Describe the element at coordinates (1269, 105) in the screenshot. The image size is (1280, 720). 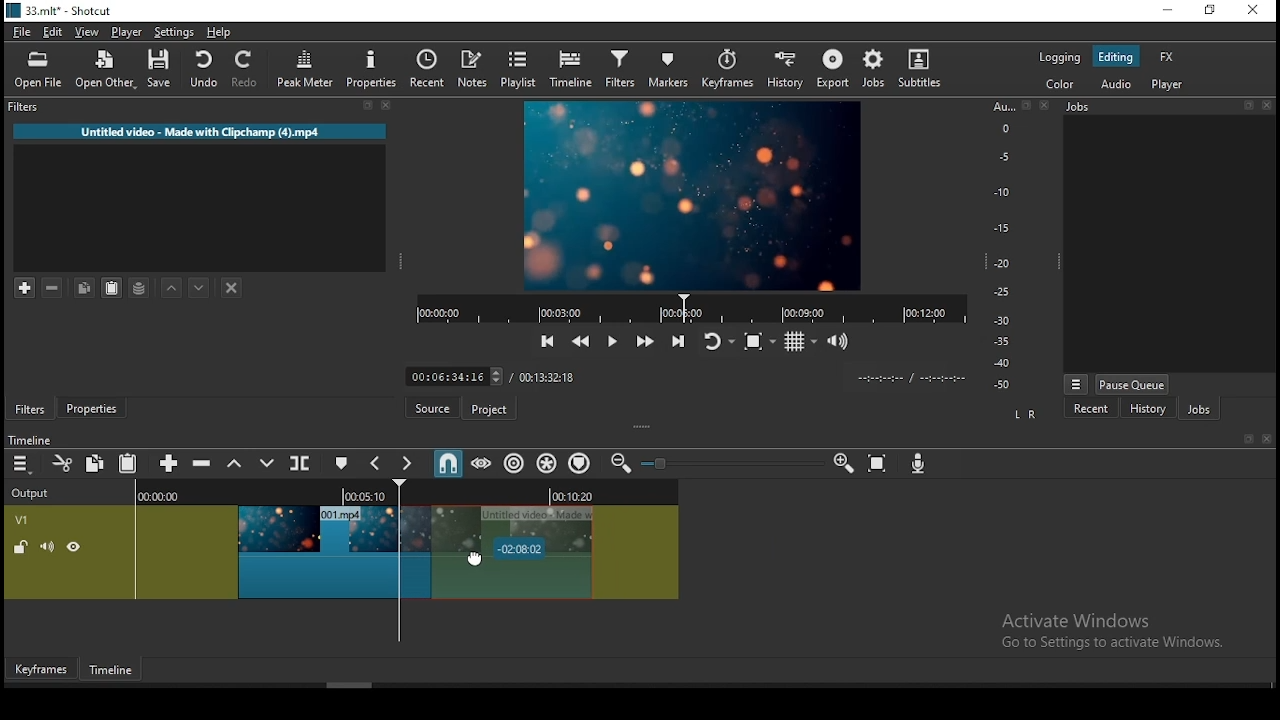
I see `` at that location.